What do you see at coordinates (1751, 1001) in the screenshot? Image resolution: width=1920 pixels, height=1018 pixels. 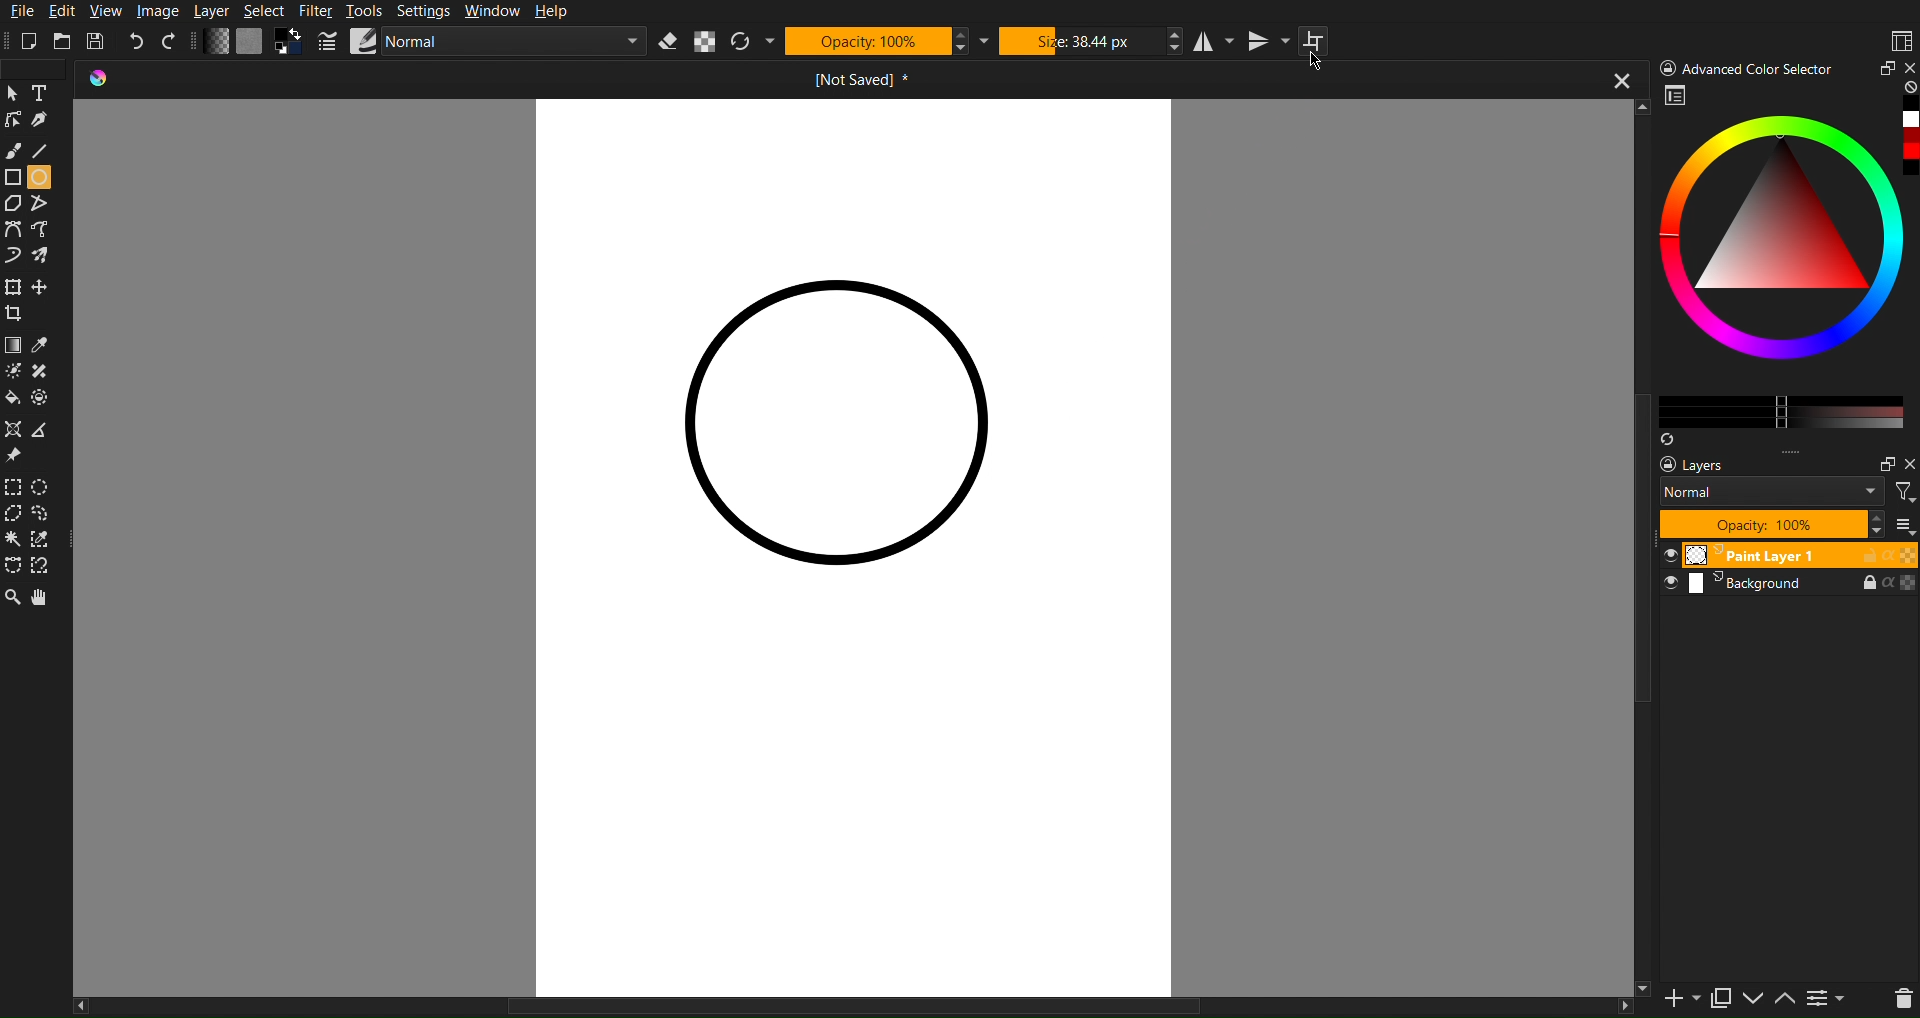 I see `down` at bounding box center [1751, 1001].